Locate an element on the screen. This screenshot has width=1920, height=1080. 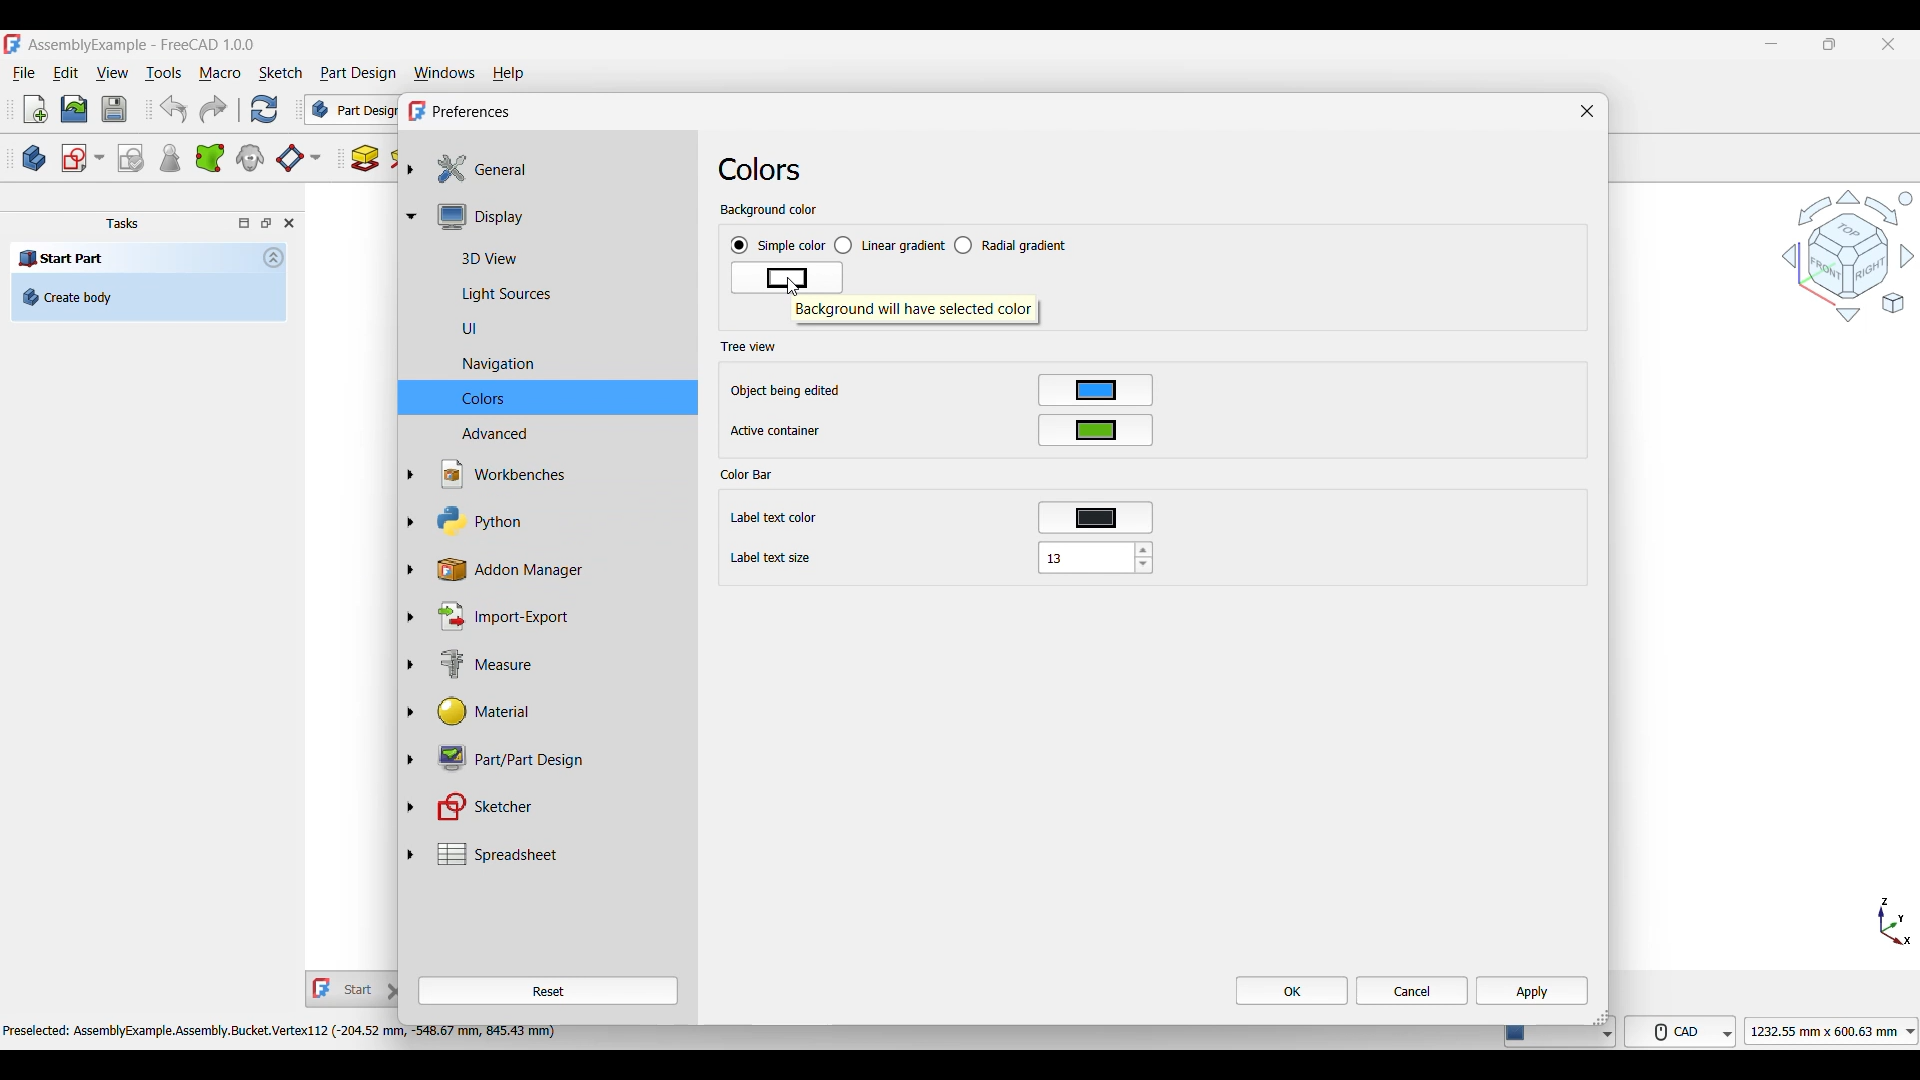
File menu is located at coordinates (24, 74).